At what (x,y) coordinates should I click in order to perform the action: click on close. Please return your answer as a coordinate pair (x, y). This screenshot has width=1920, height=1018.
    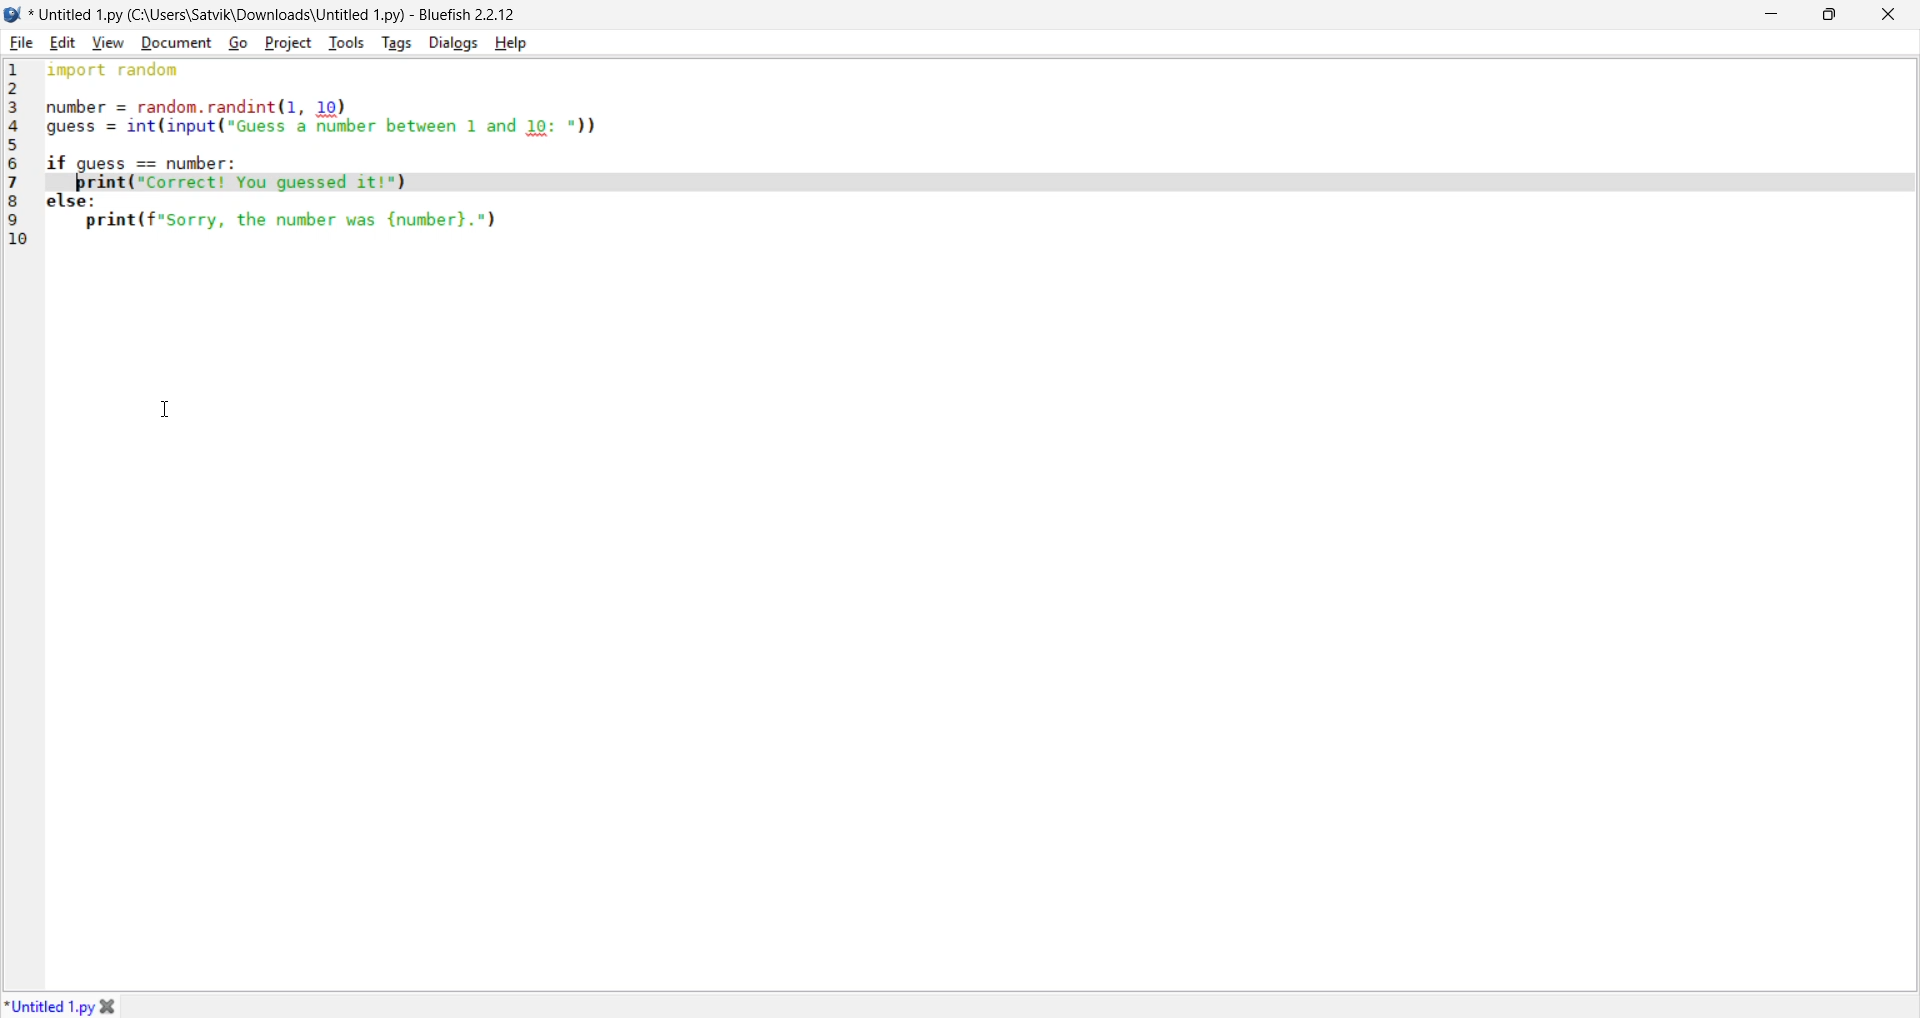
    Looking at the image, I should click on (1887, 13).